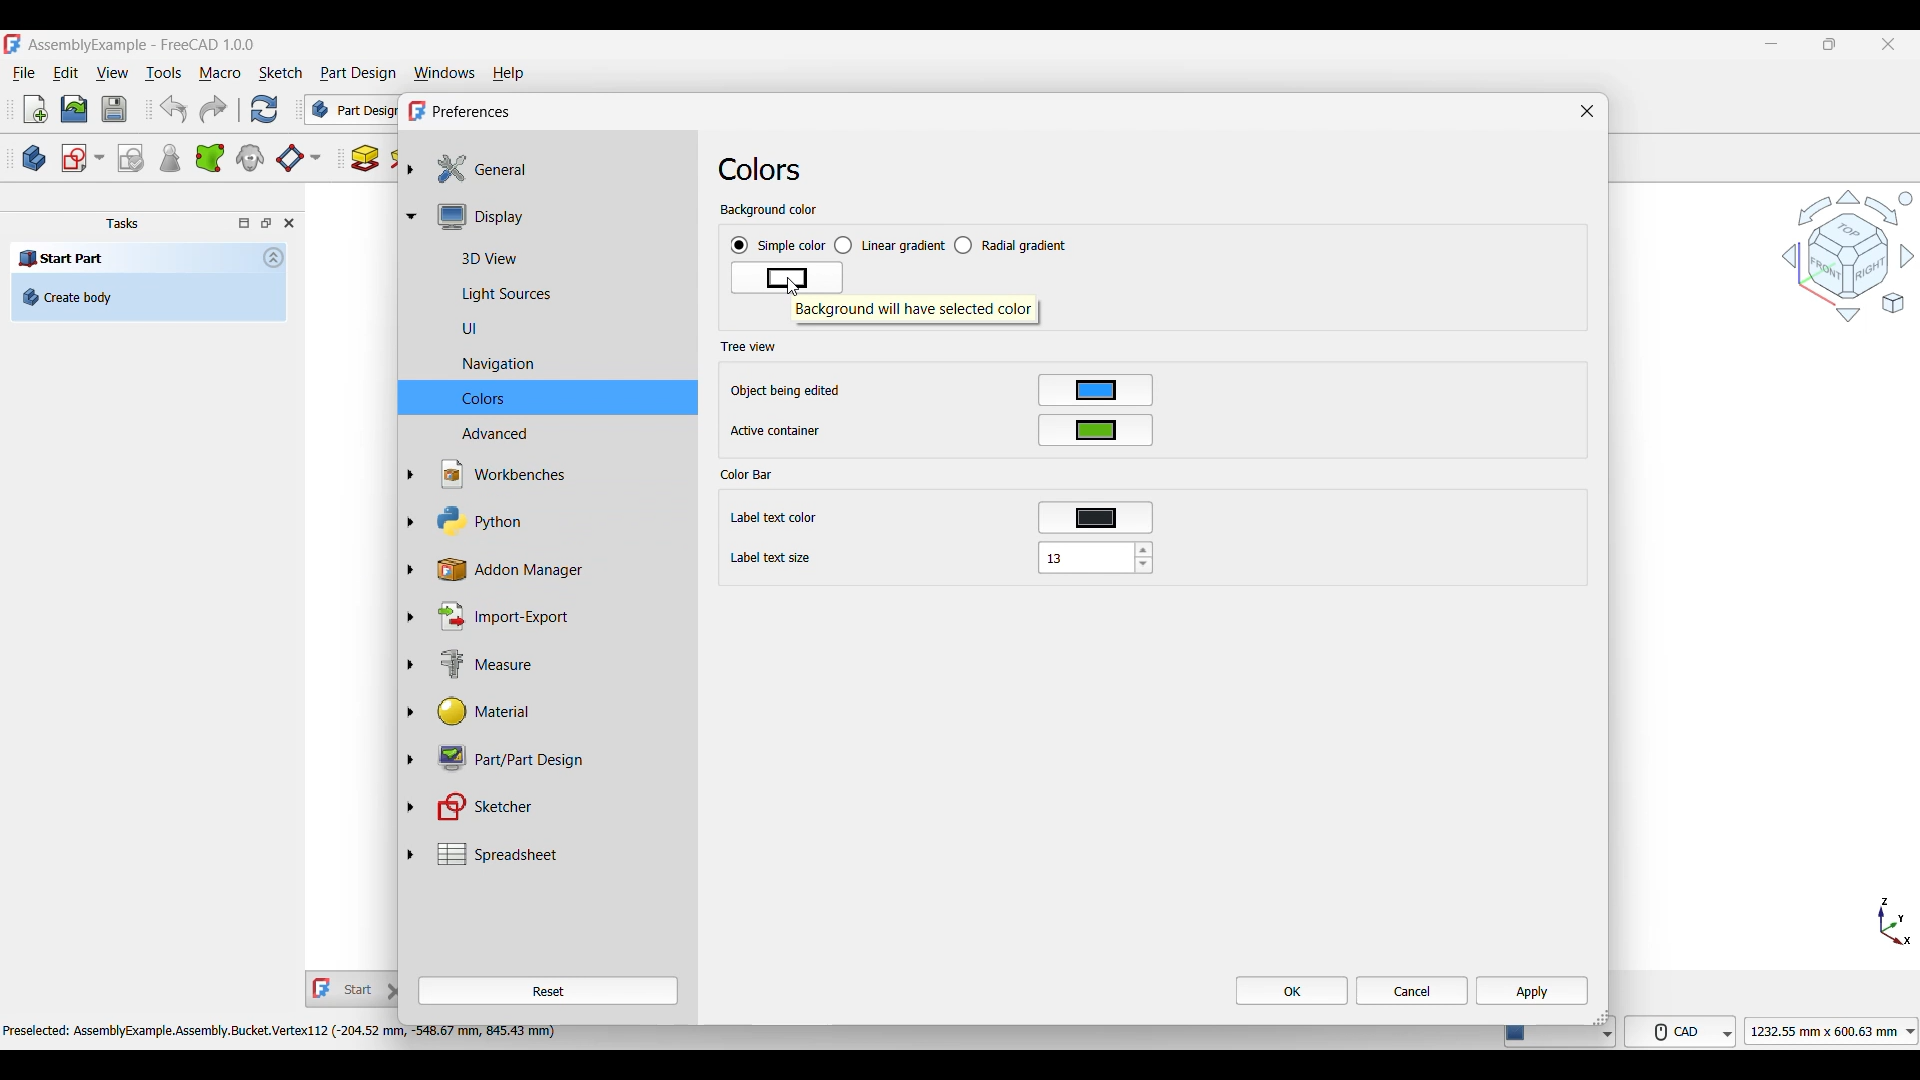  I want to click on Simple color gradient, so click(778, 246).